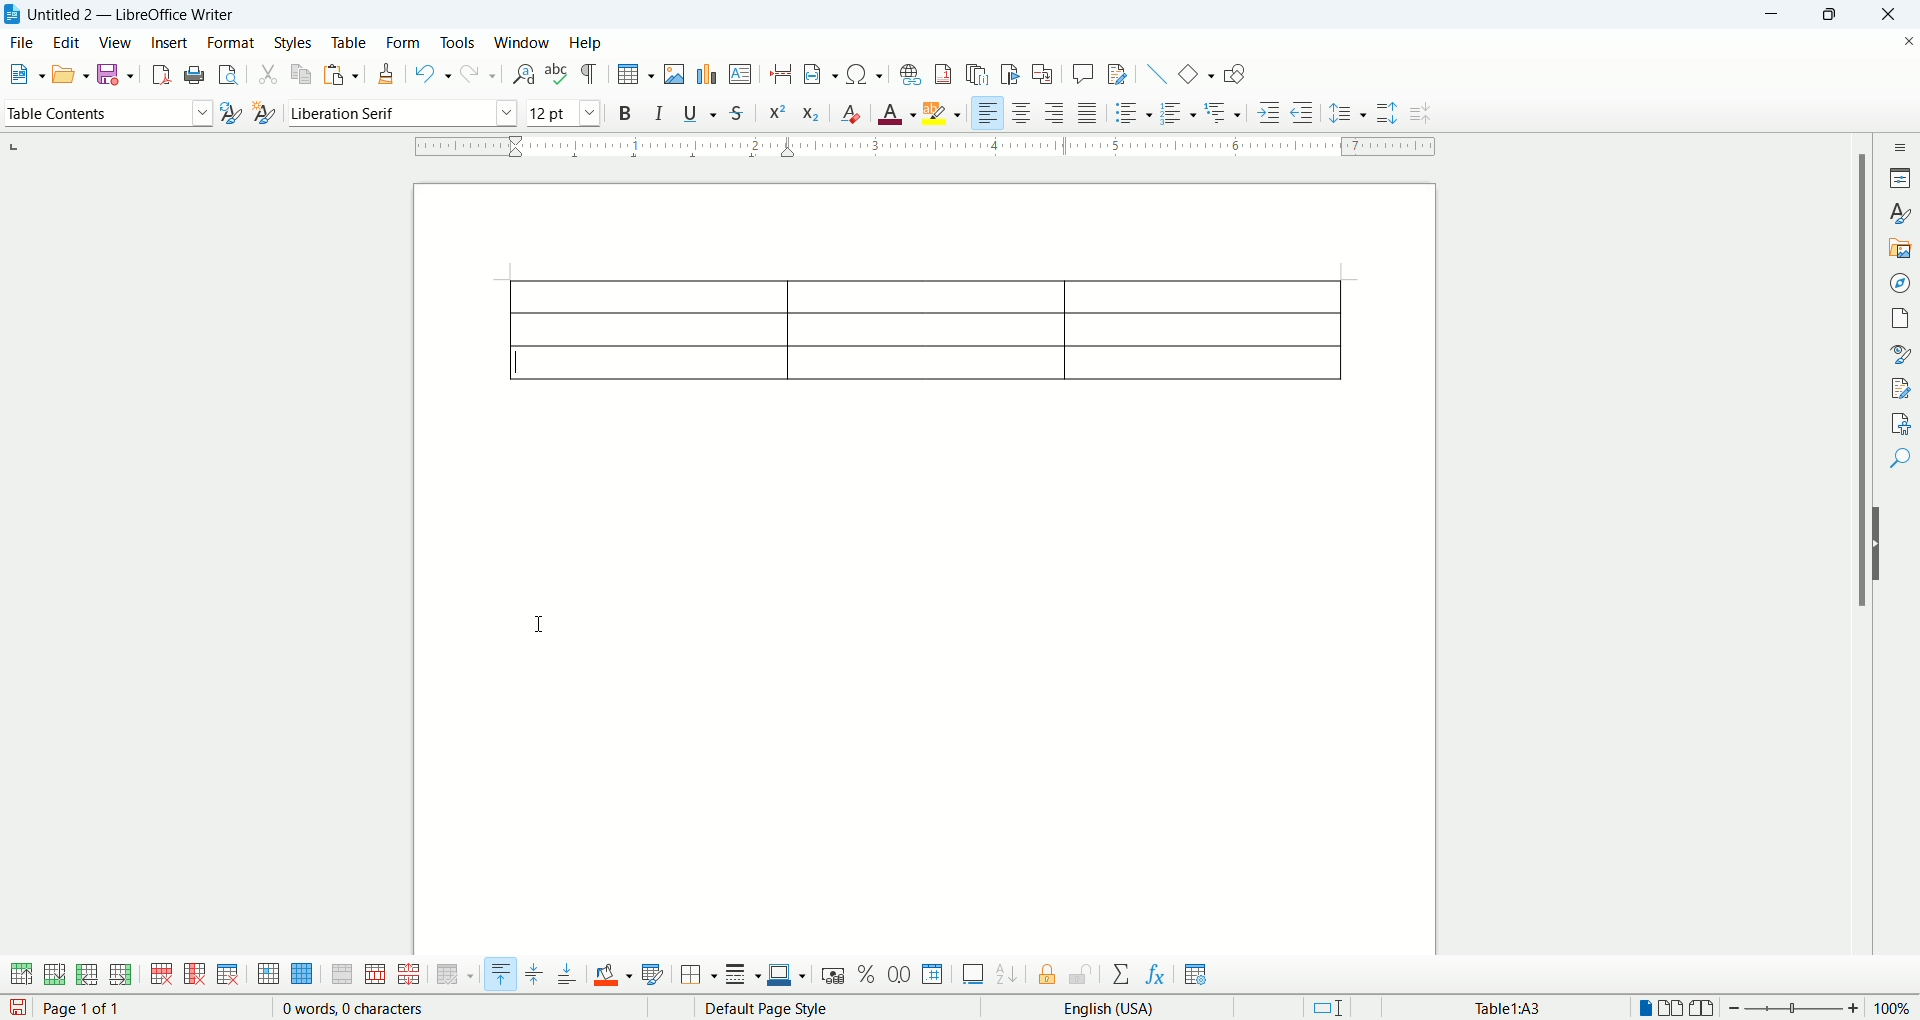 This screenshot has height=1020, width=1920. What do you see at coordinates (818, 75) in the screenshot?
I see `insert field` at bounding box center [818, 75].